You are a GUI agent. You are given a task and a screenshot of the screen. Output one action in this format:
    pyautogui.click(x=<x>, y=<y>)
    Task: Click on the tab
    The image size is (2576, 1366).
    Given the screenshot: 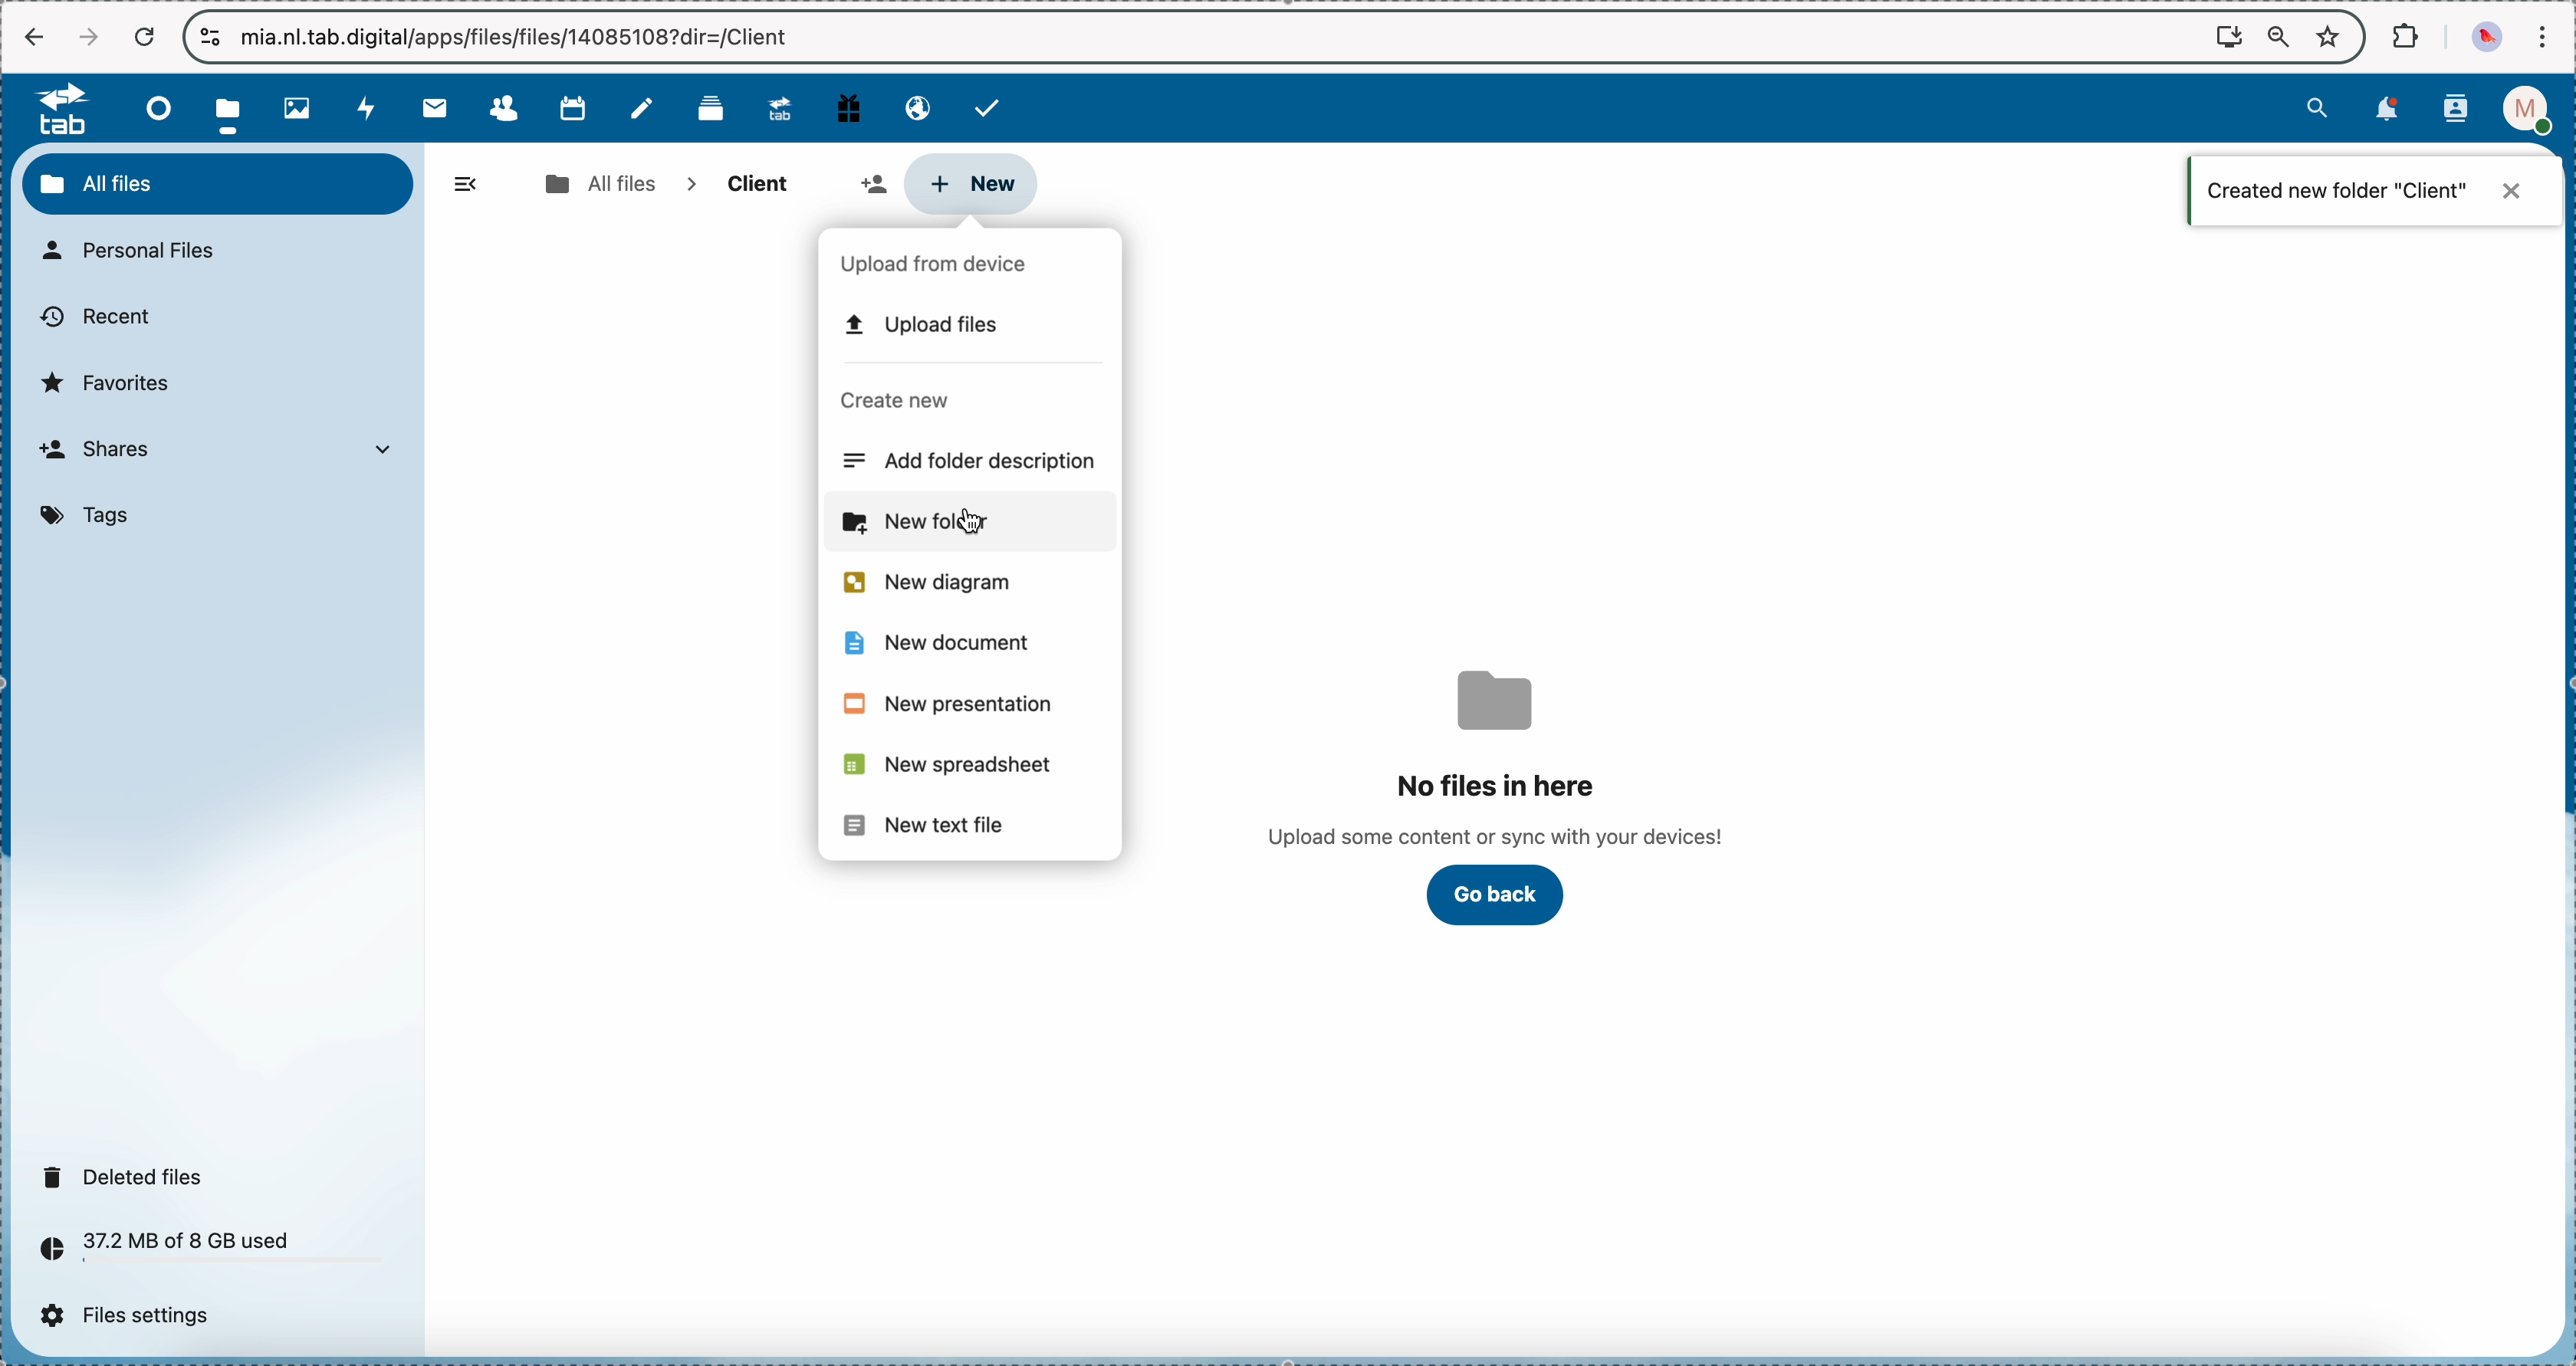 What is the action you would take?
    pyautogui.click(x=53, y=108)
    